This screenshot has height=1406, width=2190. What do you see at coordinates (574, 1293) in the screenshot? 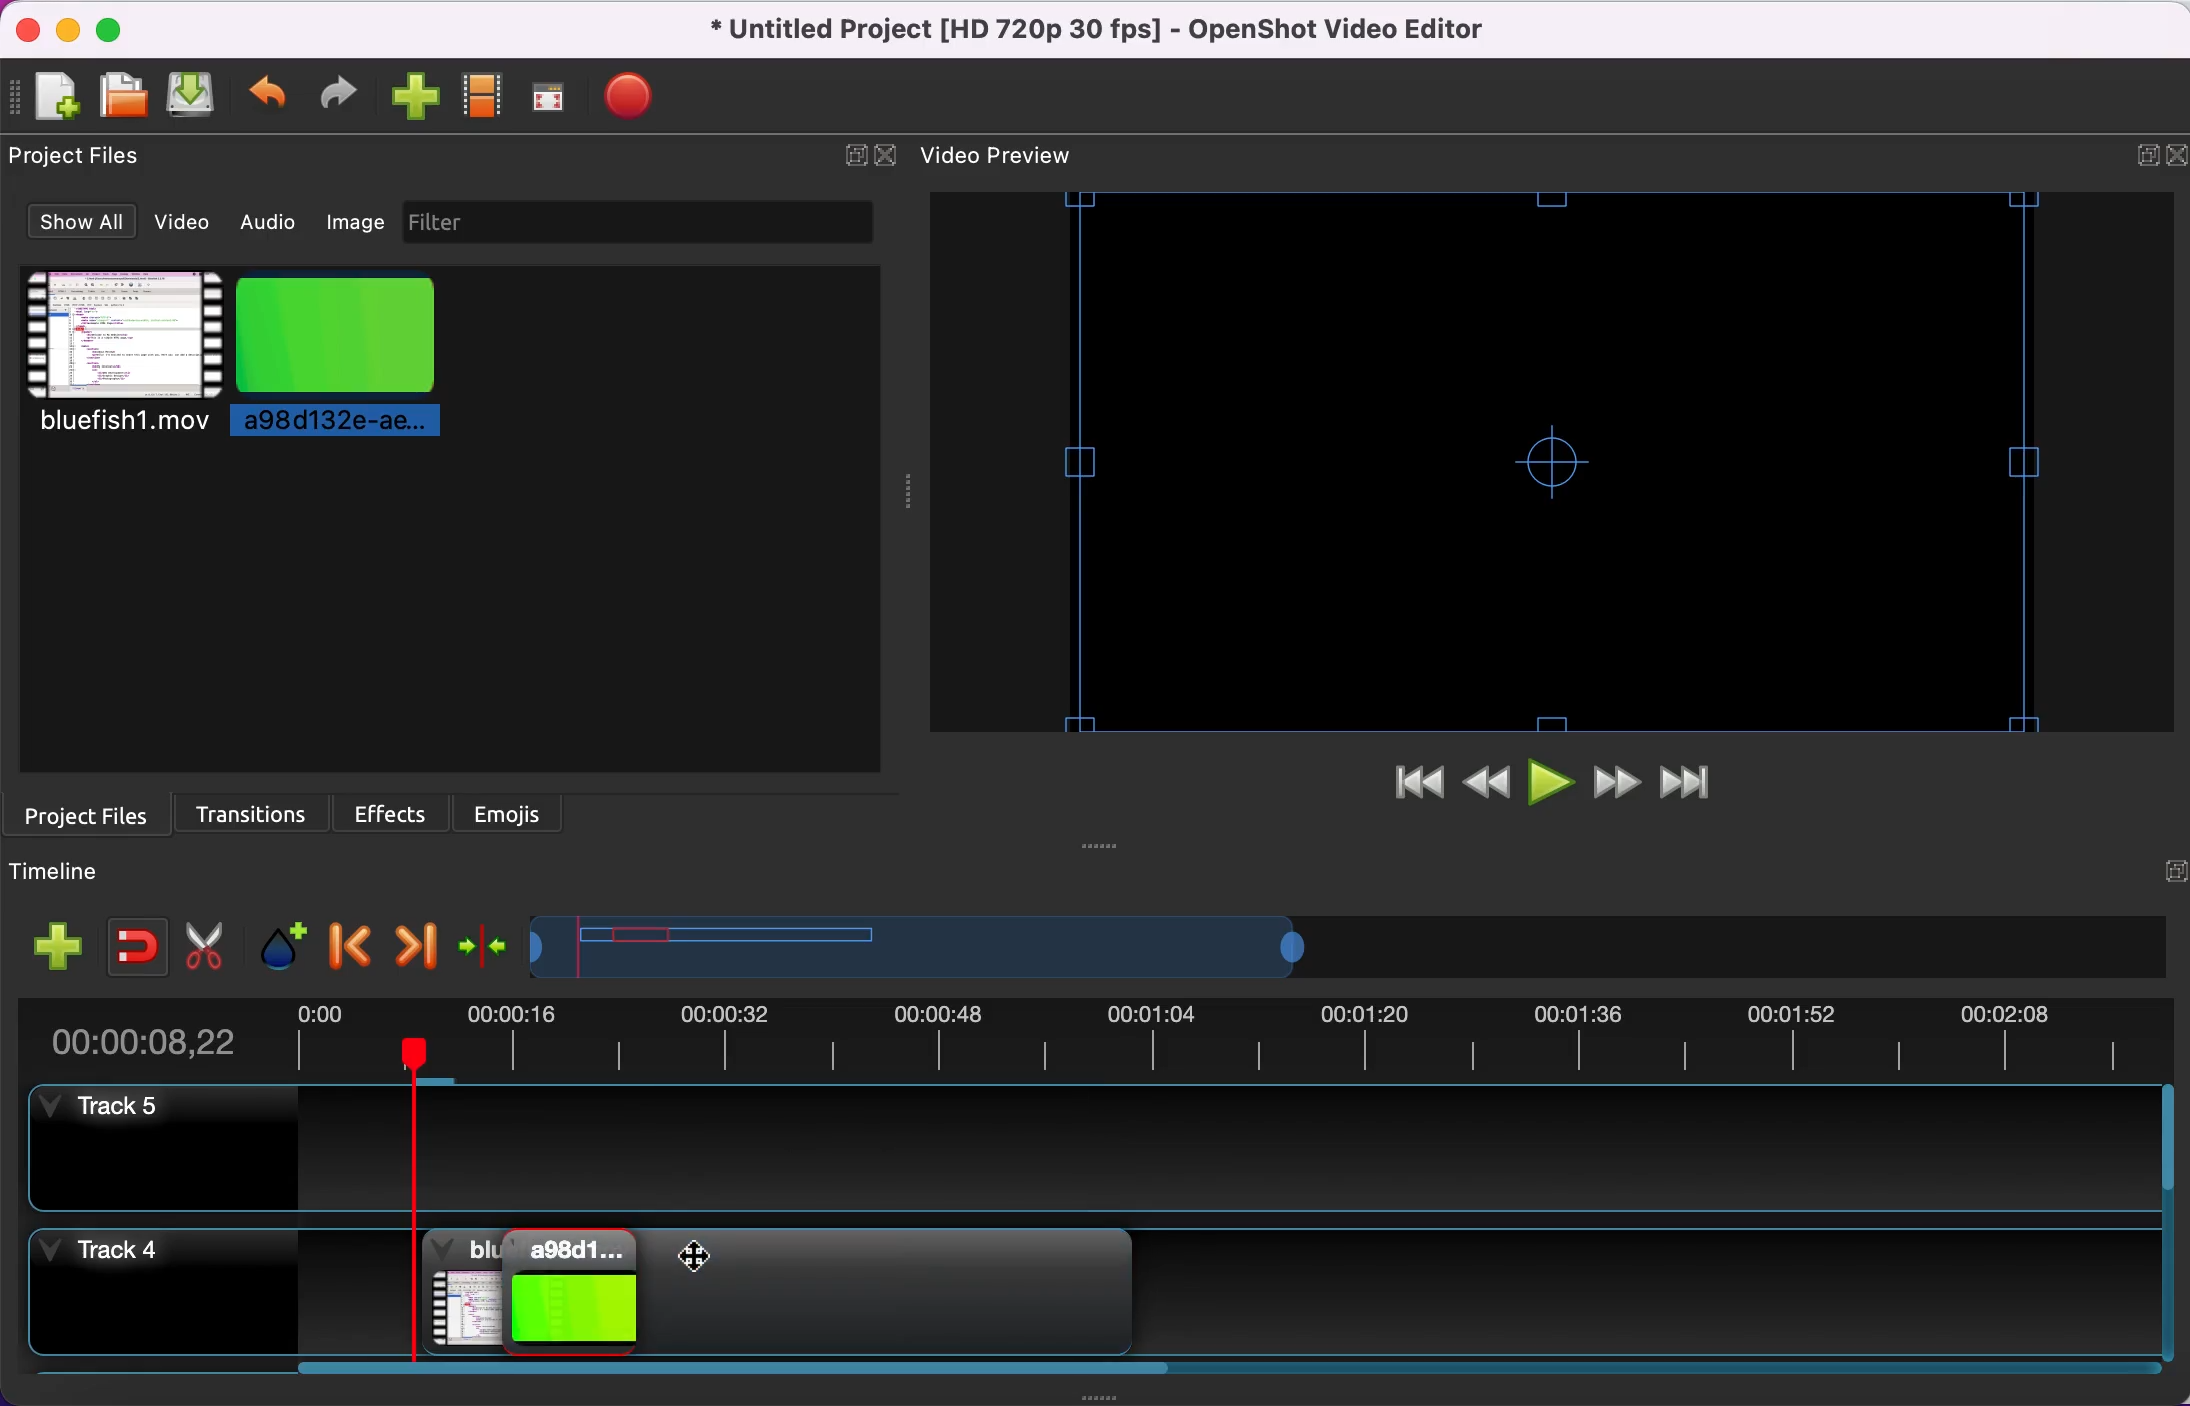
I see `picture in picture` at bounding box center [574, 1293].